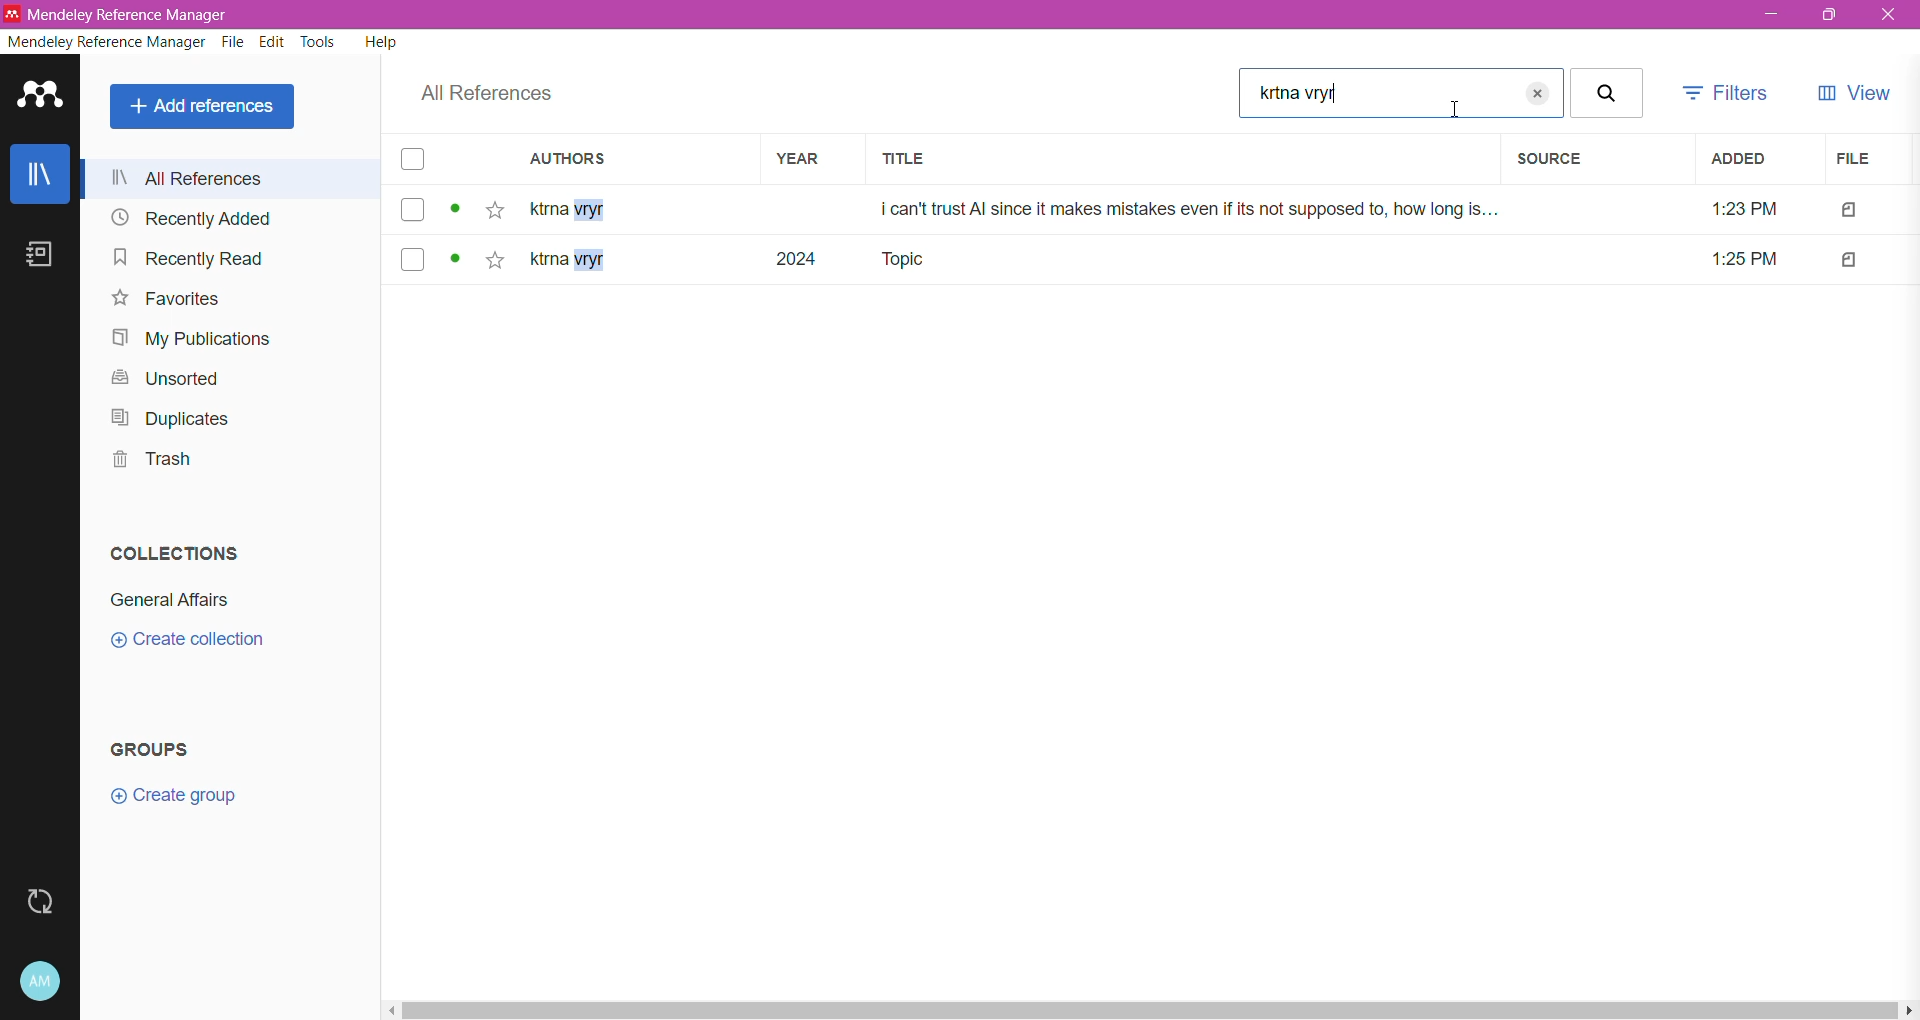 Image resolution: width=1920 pixels, height=1020 pixels. I want to click on View, so click(1857, 92).